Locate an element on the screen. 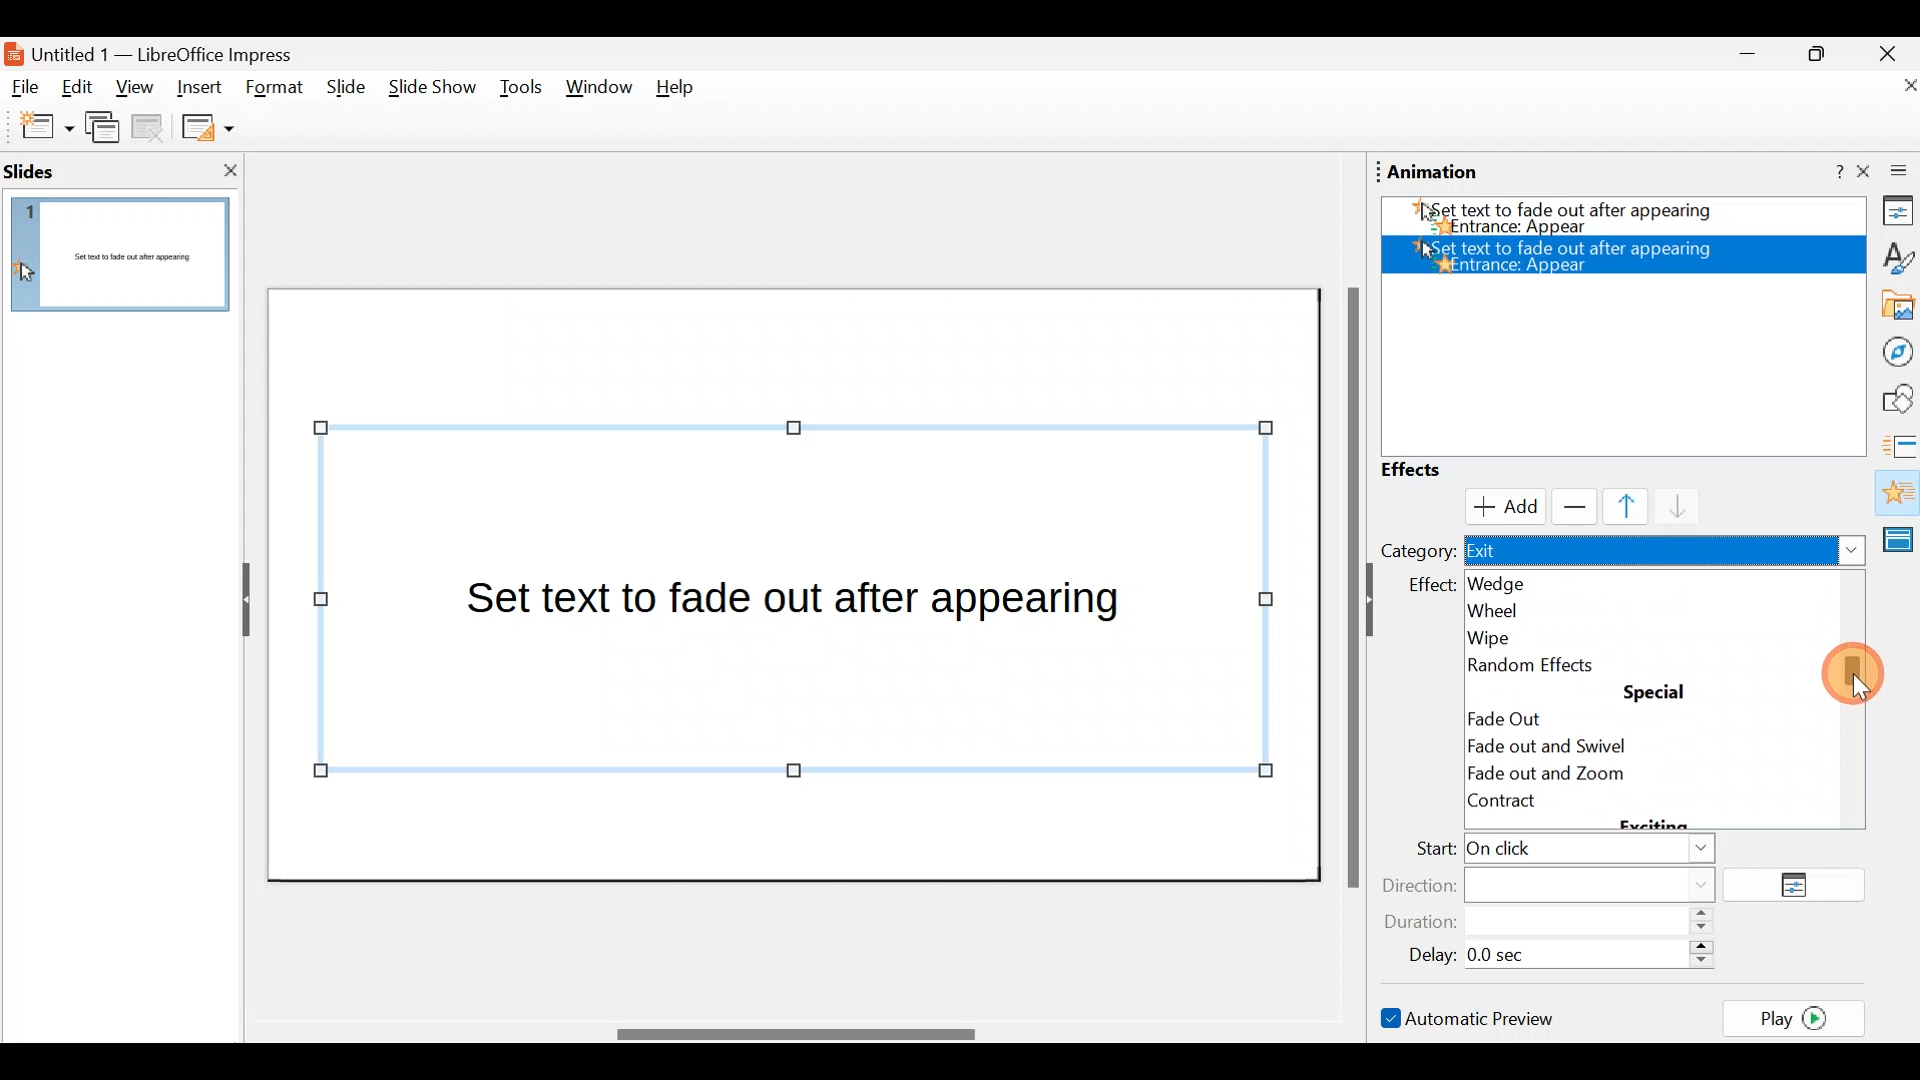  Play is located at coordinates (1800, 1017).